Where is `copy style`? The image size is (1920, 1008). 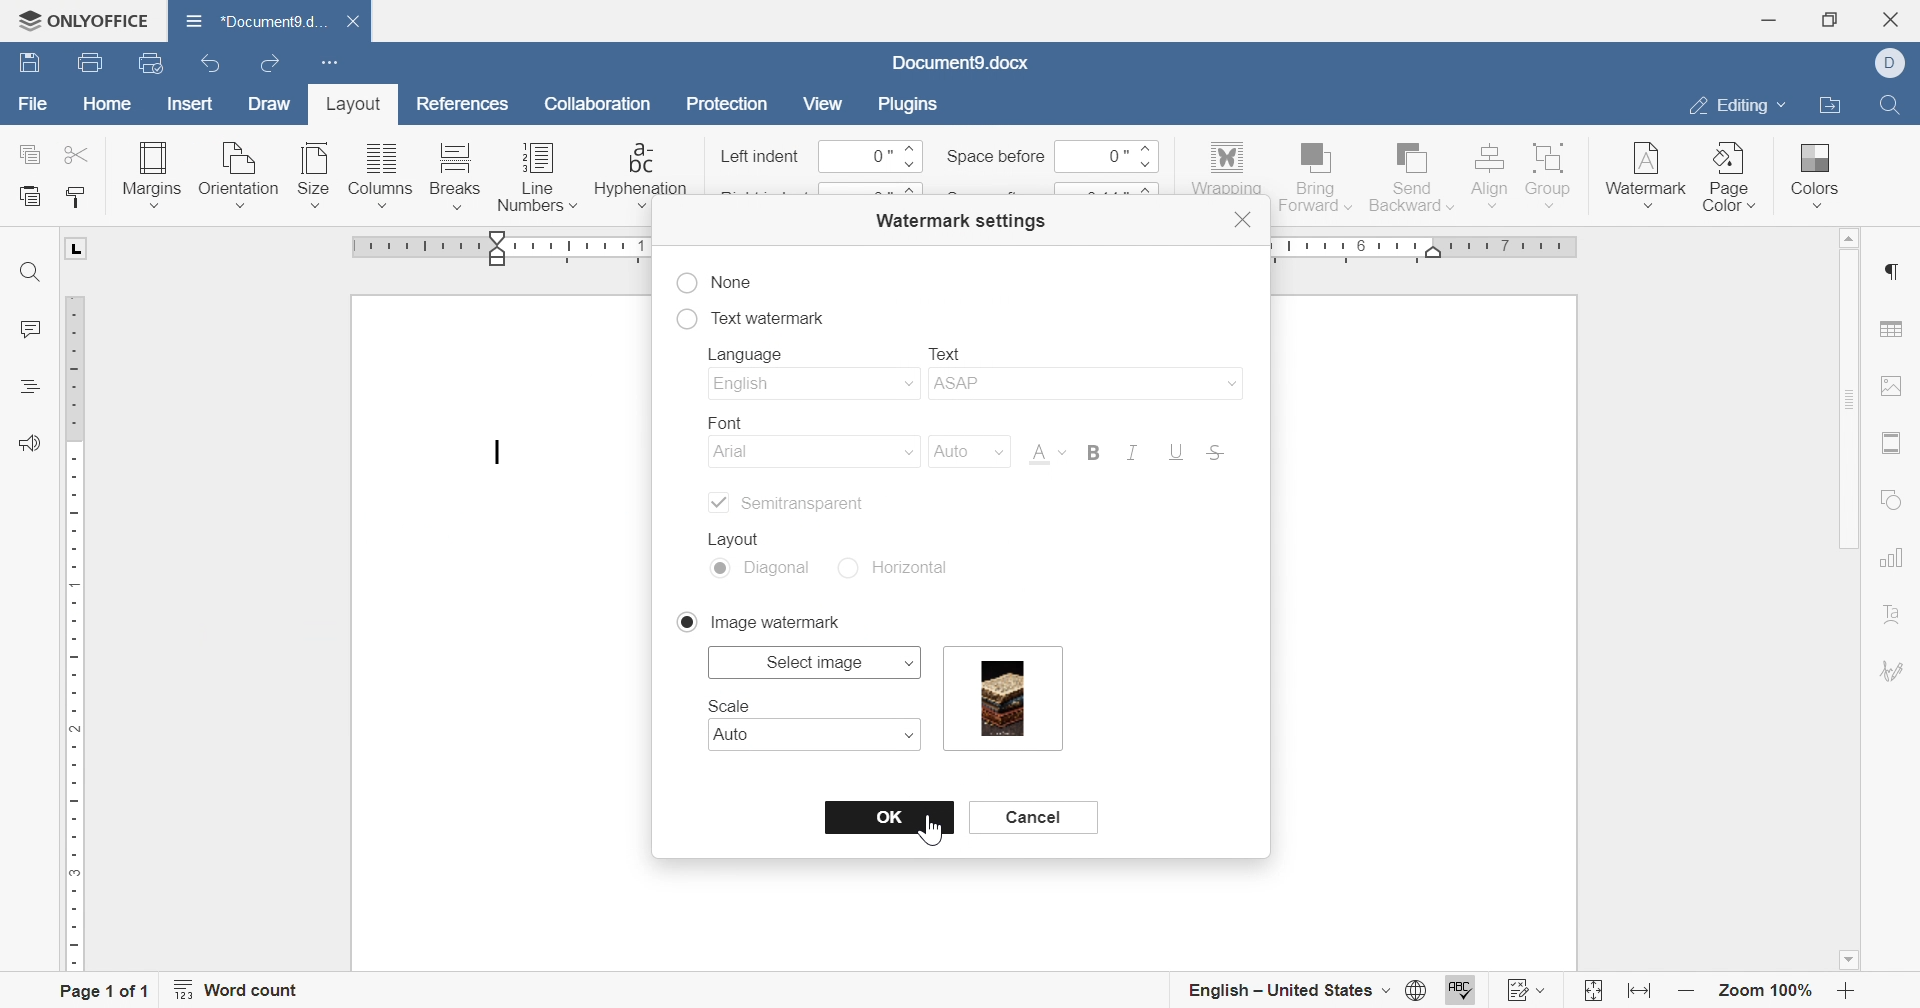
copy style is located at coordinates (78, 197).